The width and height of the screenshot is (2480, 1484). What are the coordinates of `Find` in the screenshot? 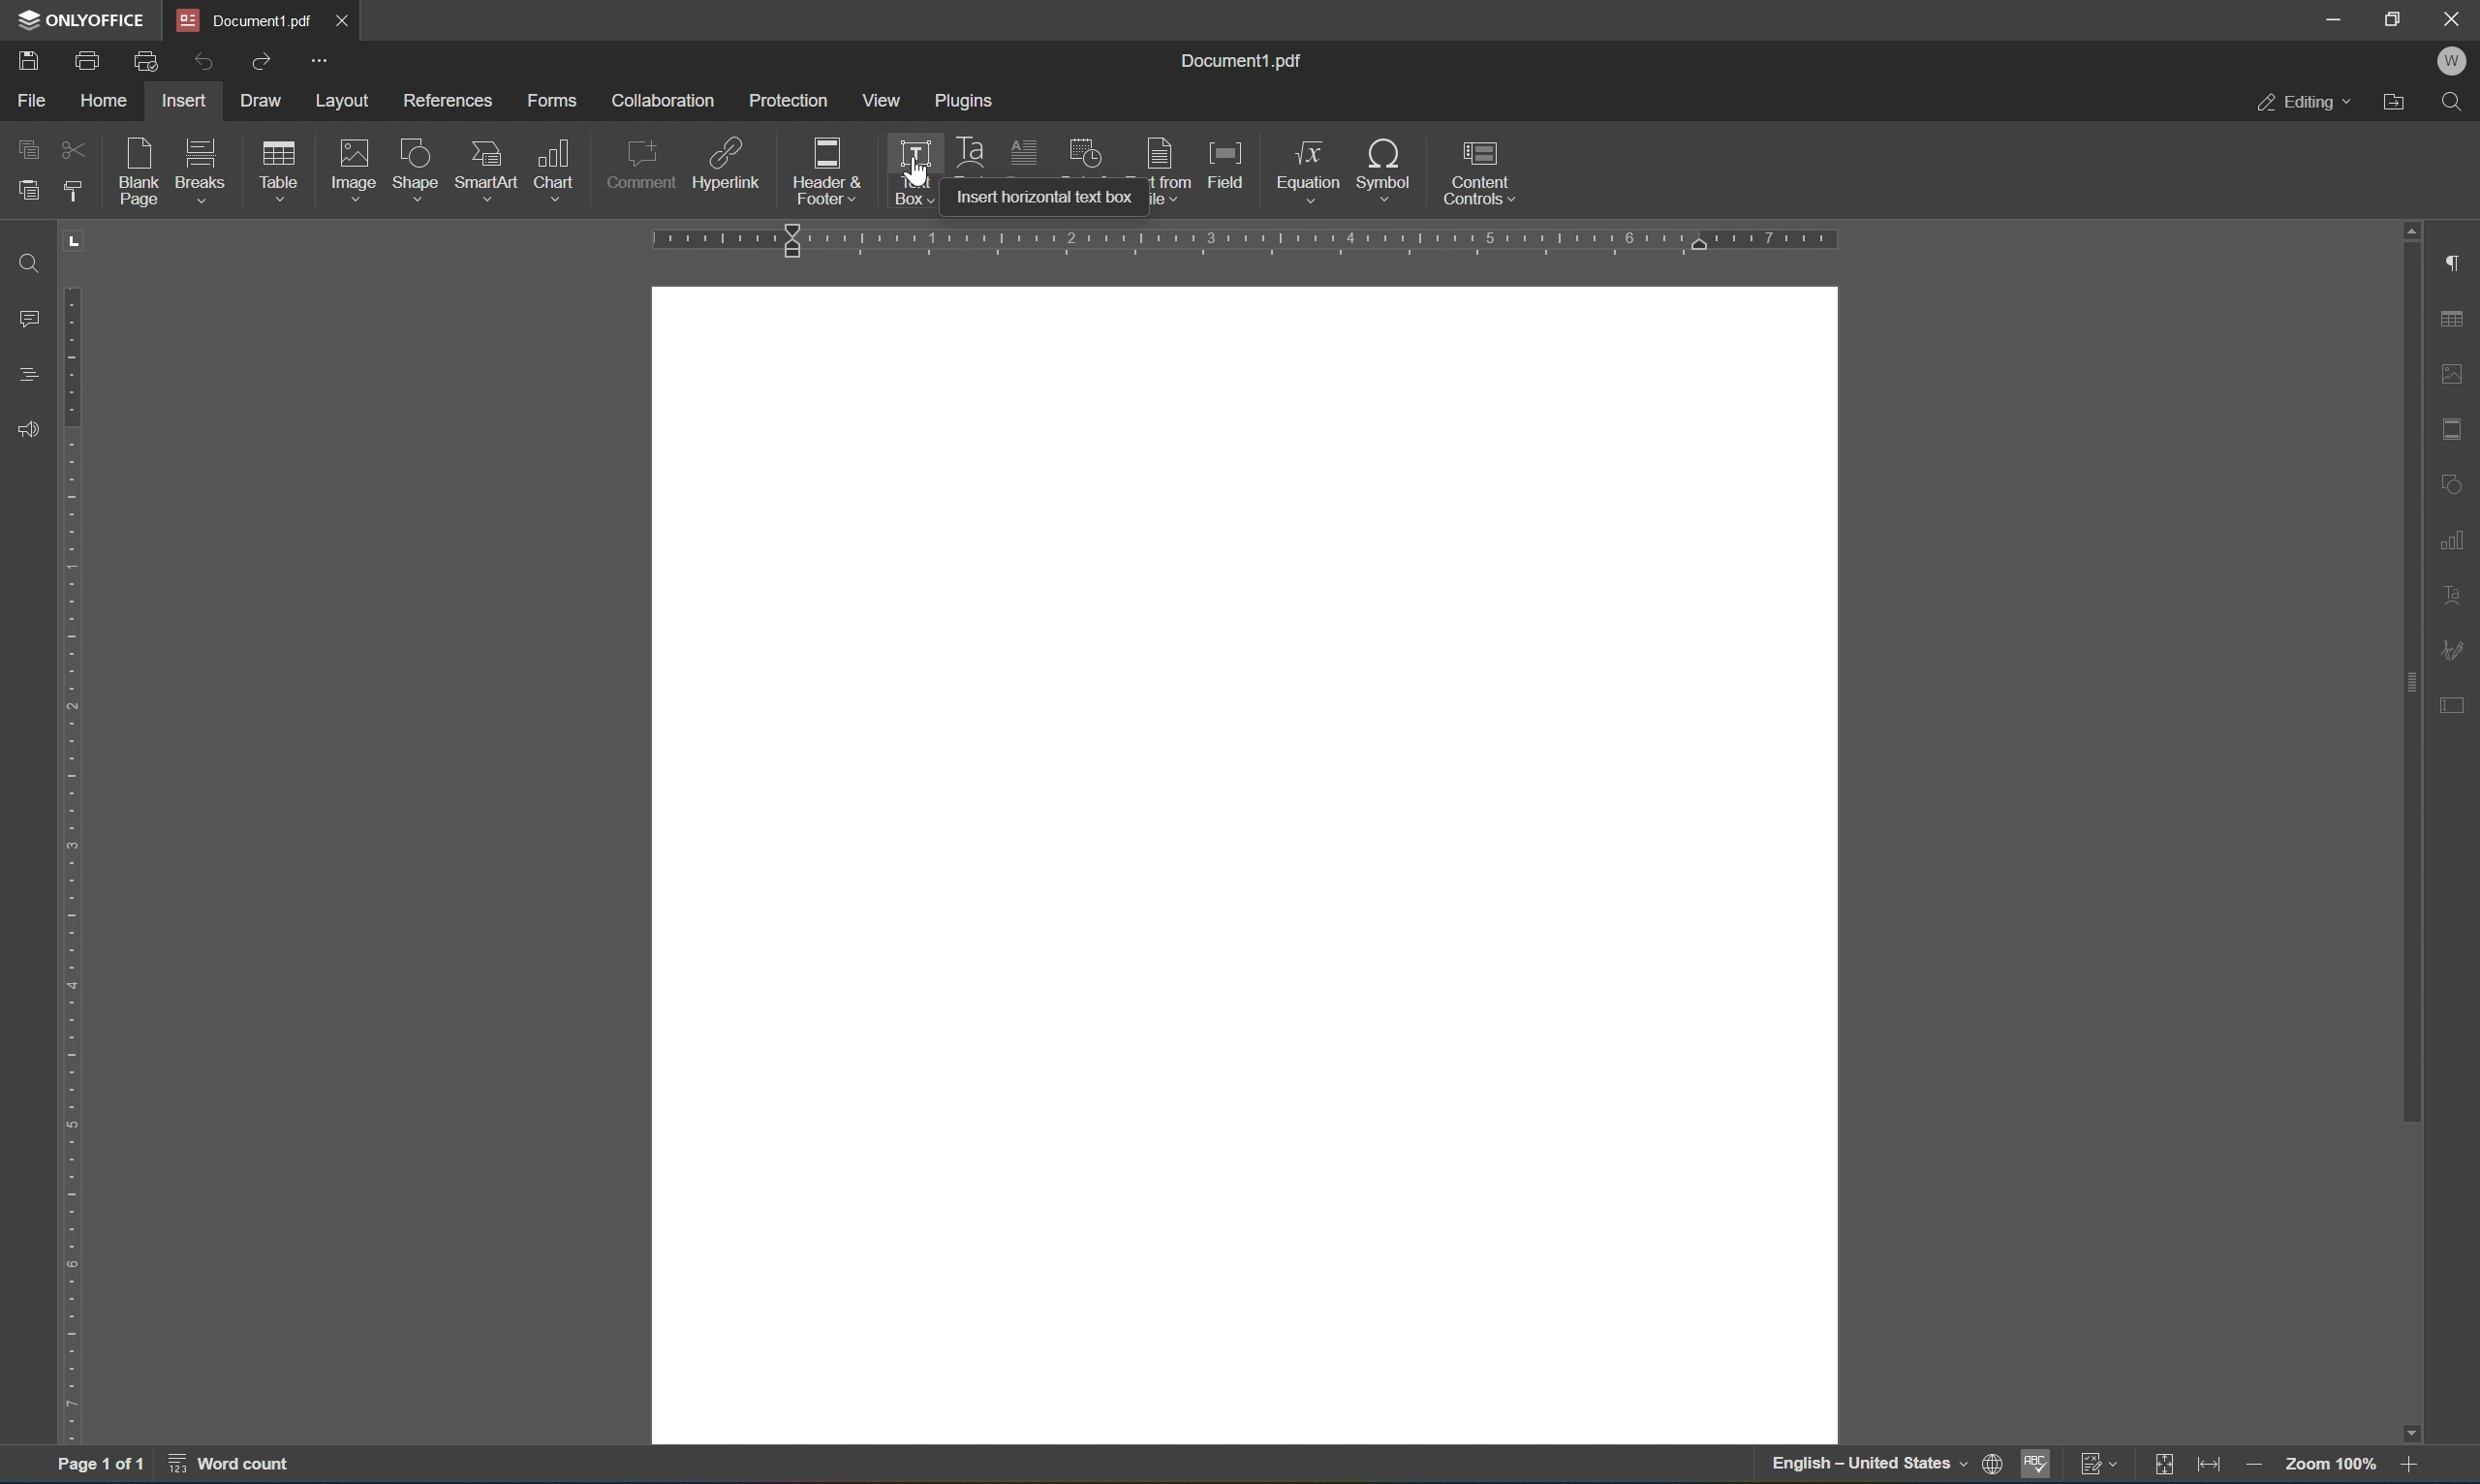 It's located at (2451, 103).